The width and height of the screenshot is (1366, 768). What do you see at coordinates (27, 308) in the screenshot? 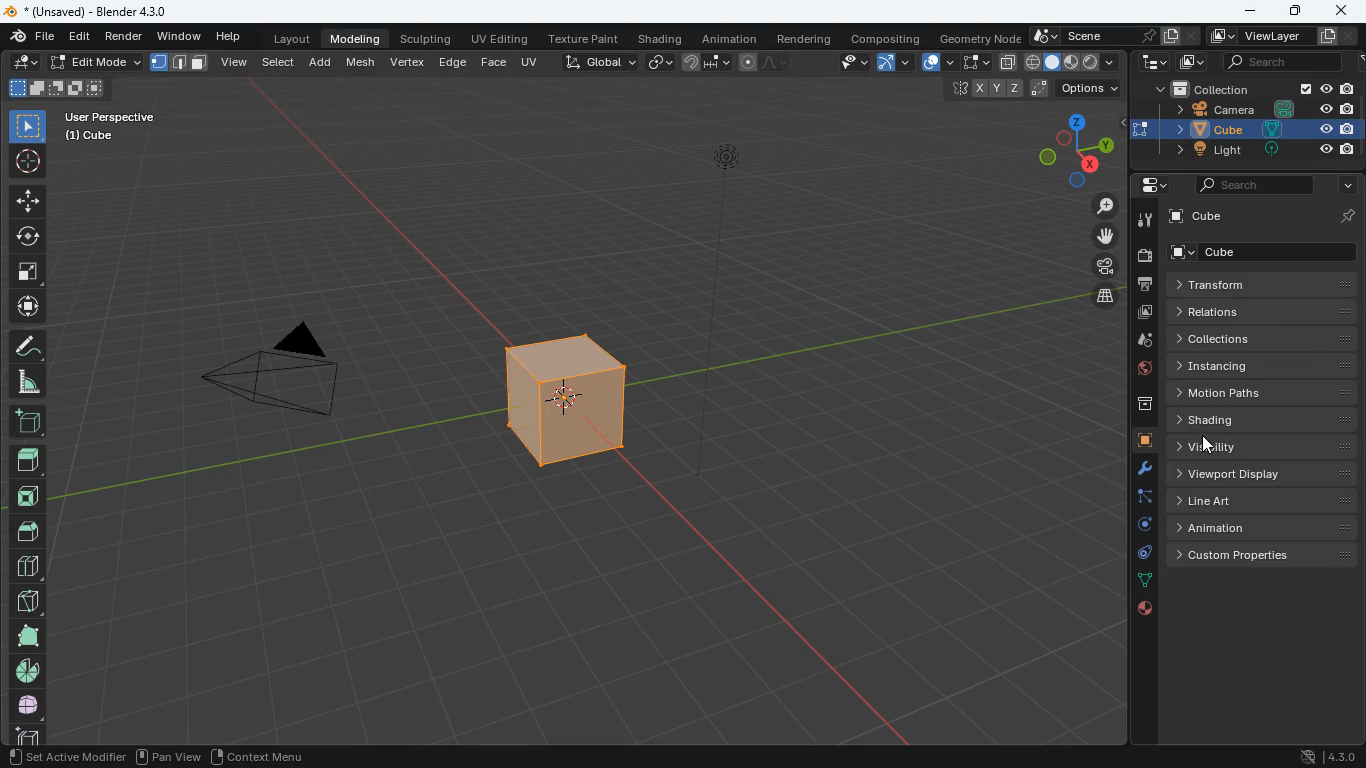
I see `move` at bounding box center [27, 308].